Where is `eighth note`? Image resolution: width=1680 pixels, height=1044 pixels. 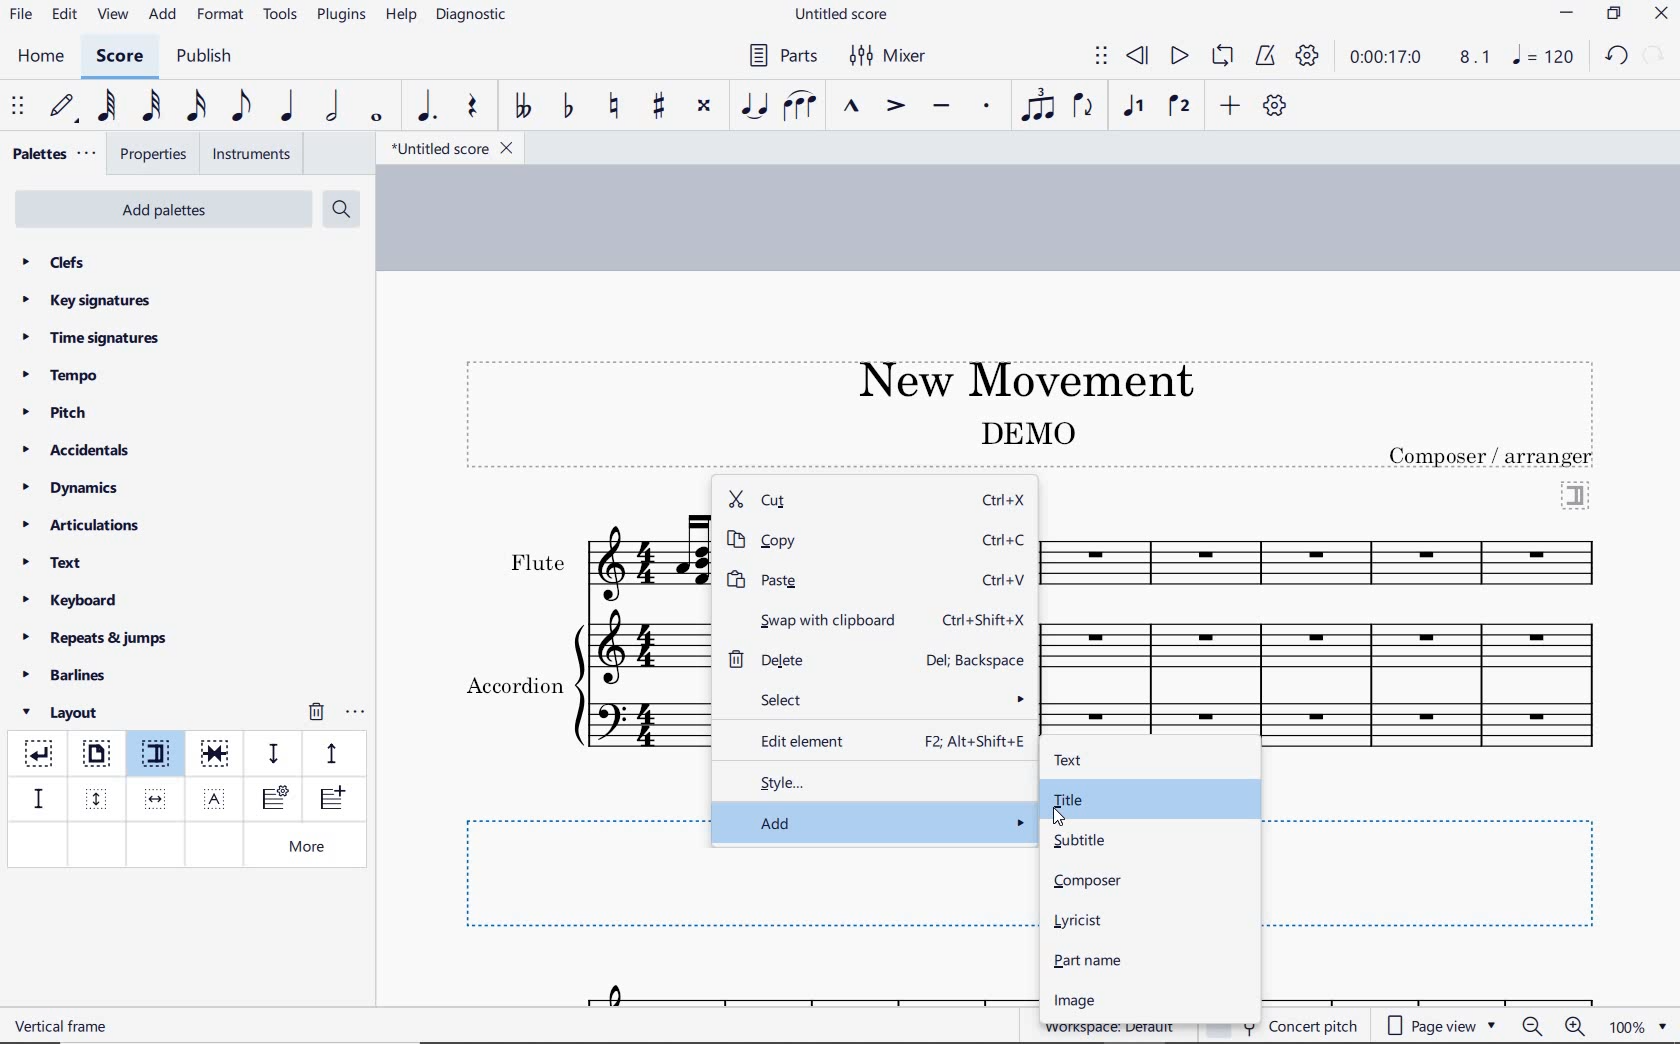
eighth note is located at coordinates (241, 110).